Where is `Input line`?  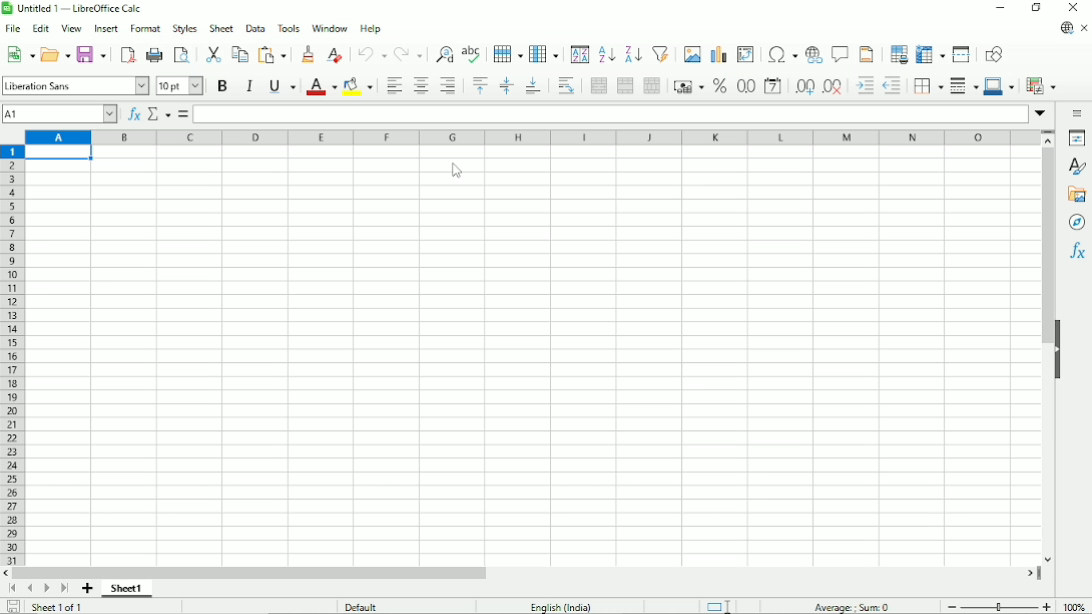
Input line is located at coordinates (610, 114).